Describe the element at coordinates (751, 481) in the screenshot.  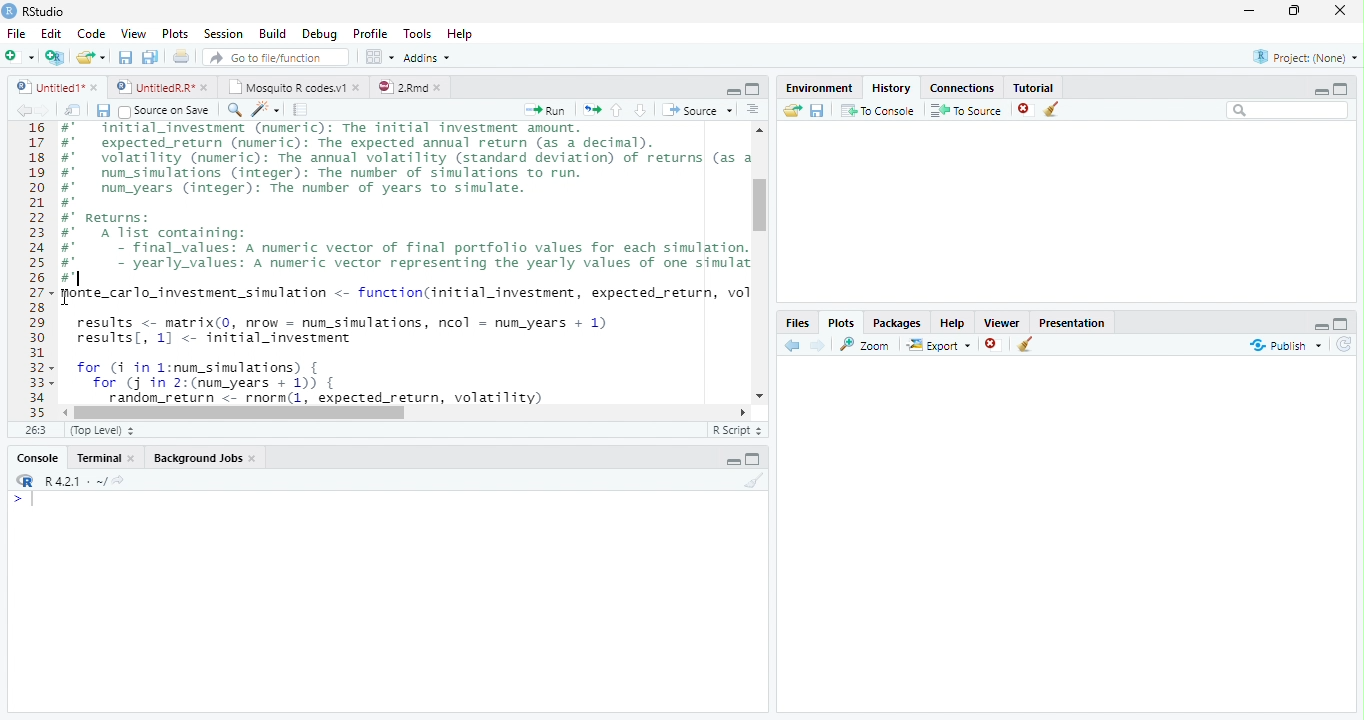
I see `Clear` at that location.